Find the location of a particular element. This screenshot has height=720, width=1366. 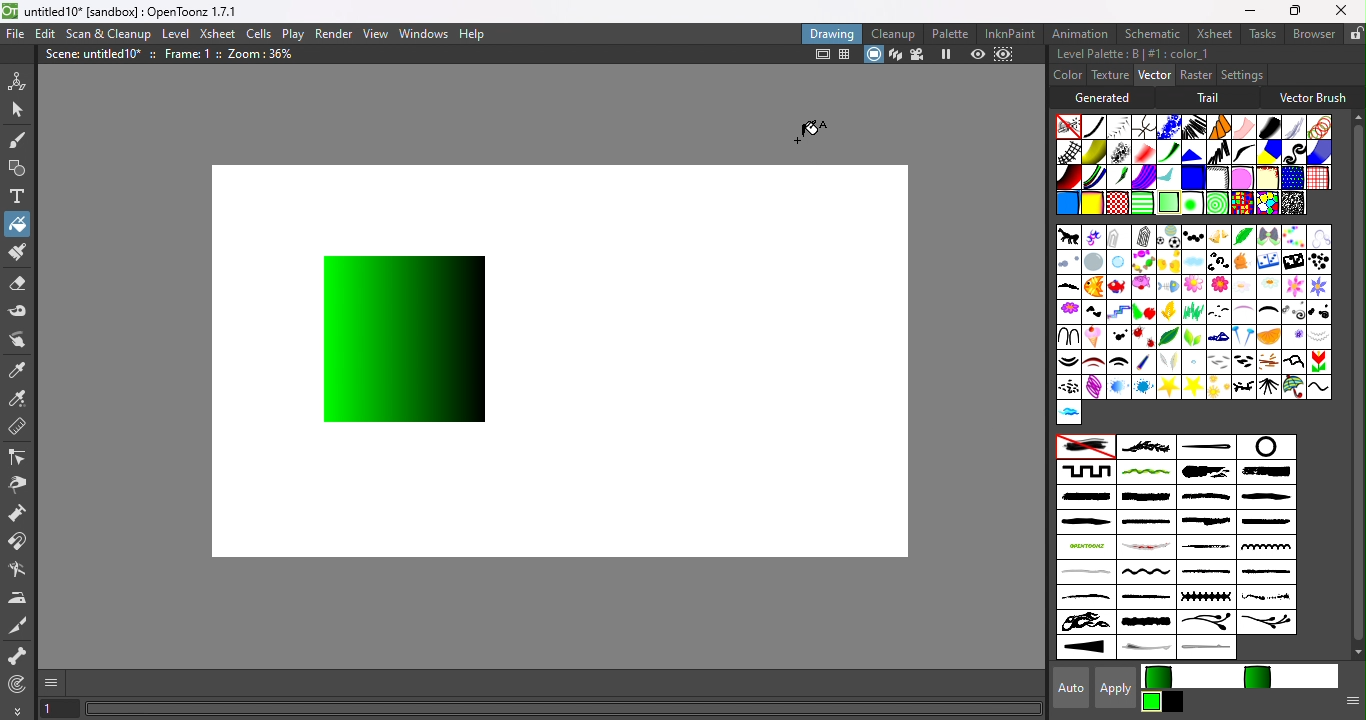

simple_wave is located at coordinates (1144, 574).